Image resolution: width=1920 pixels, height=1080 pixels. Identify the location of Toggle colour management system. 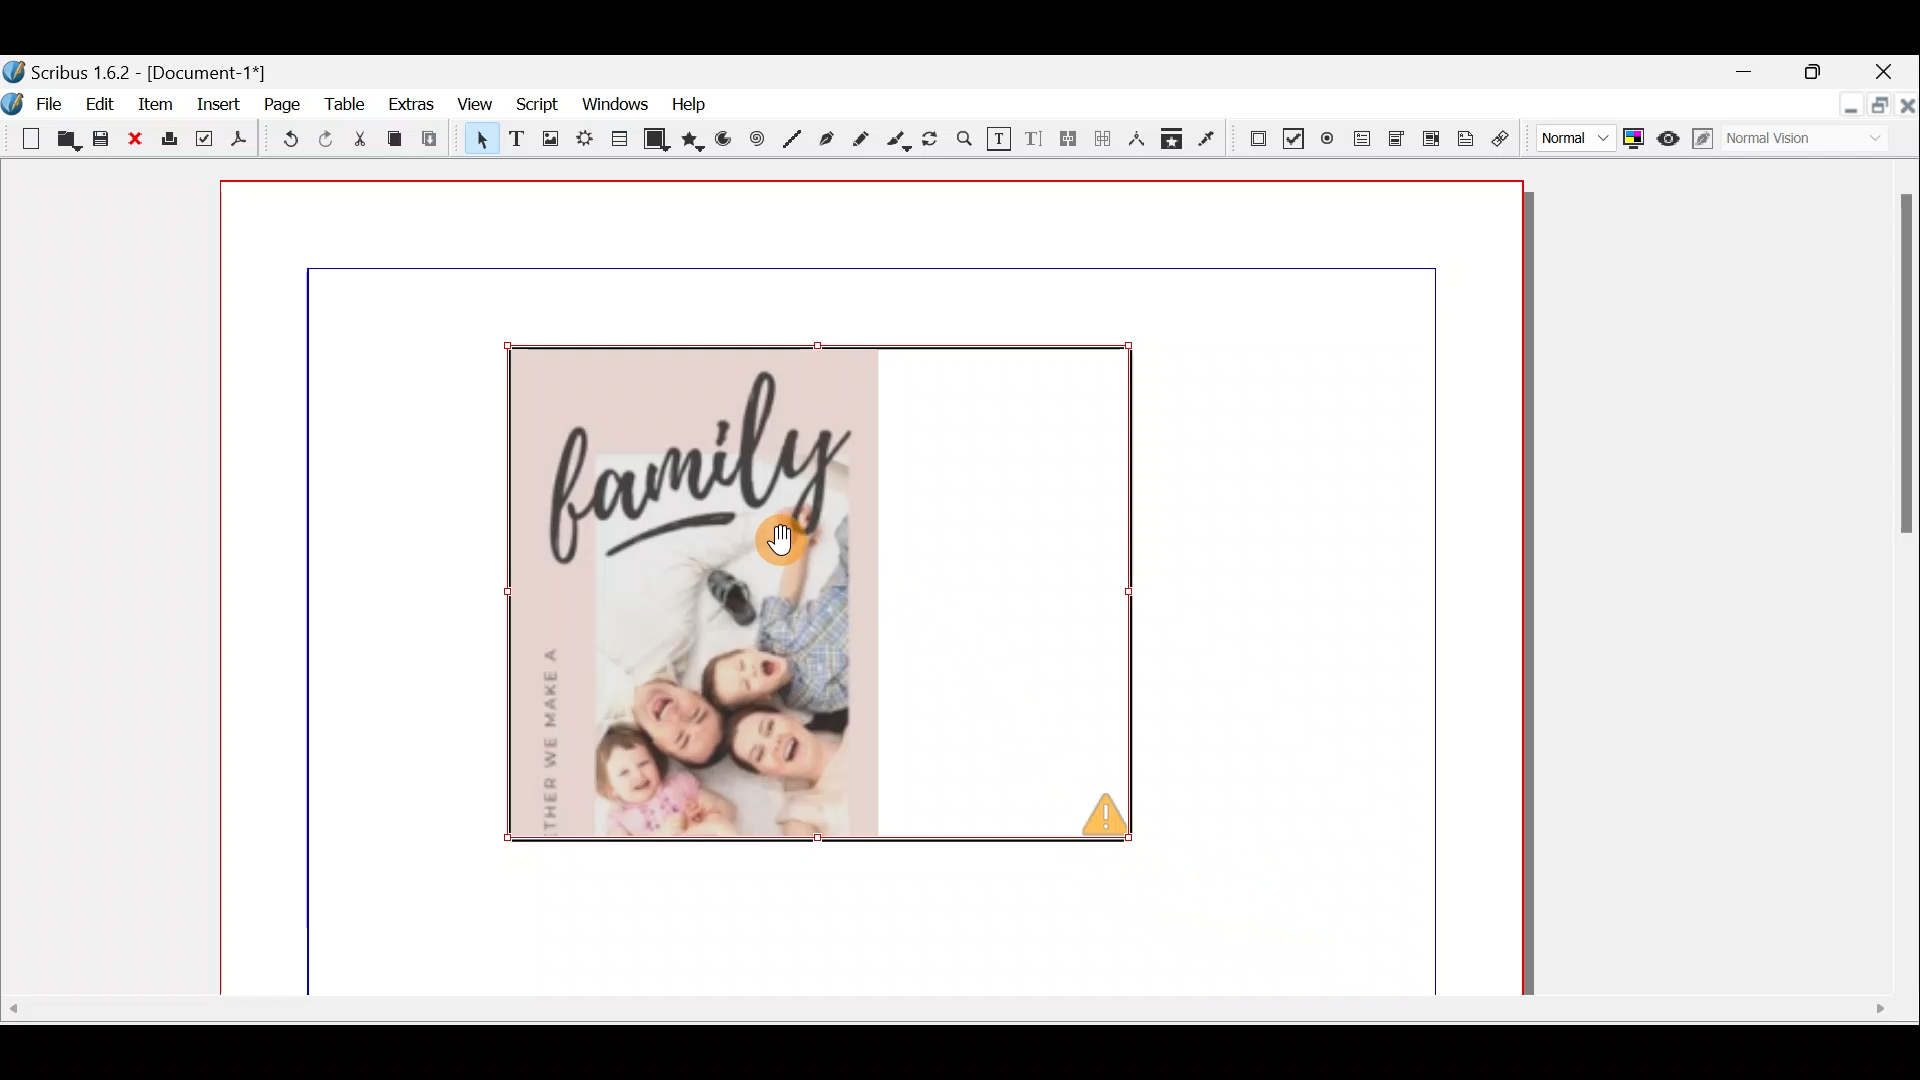
(1633, 140).